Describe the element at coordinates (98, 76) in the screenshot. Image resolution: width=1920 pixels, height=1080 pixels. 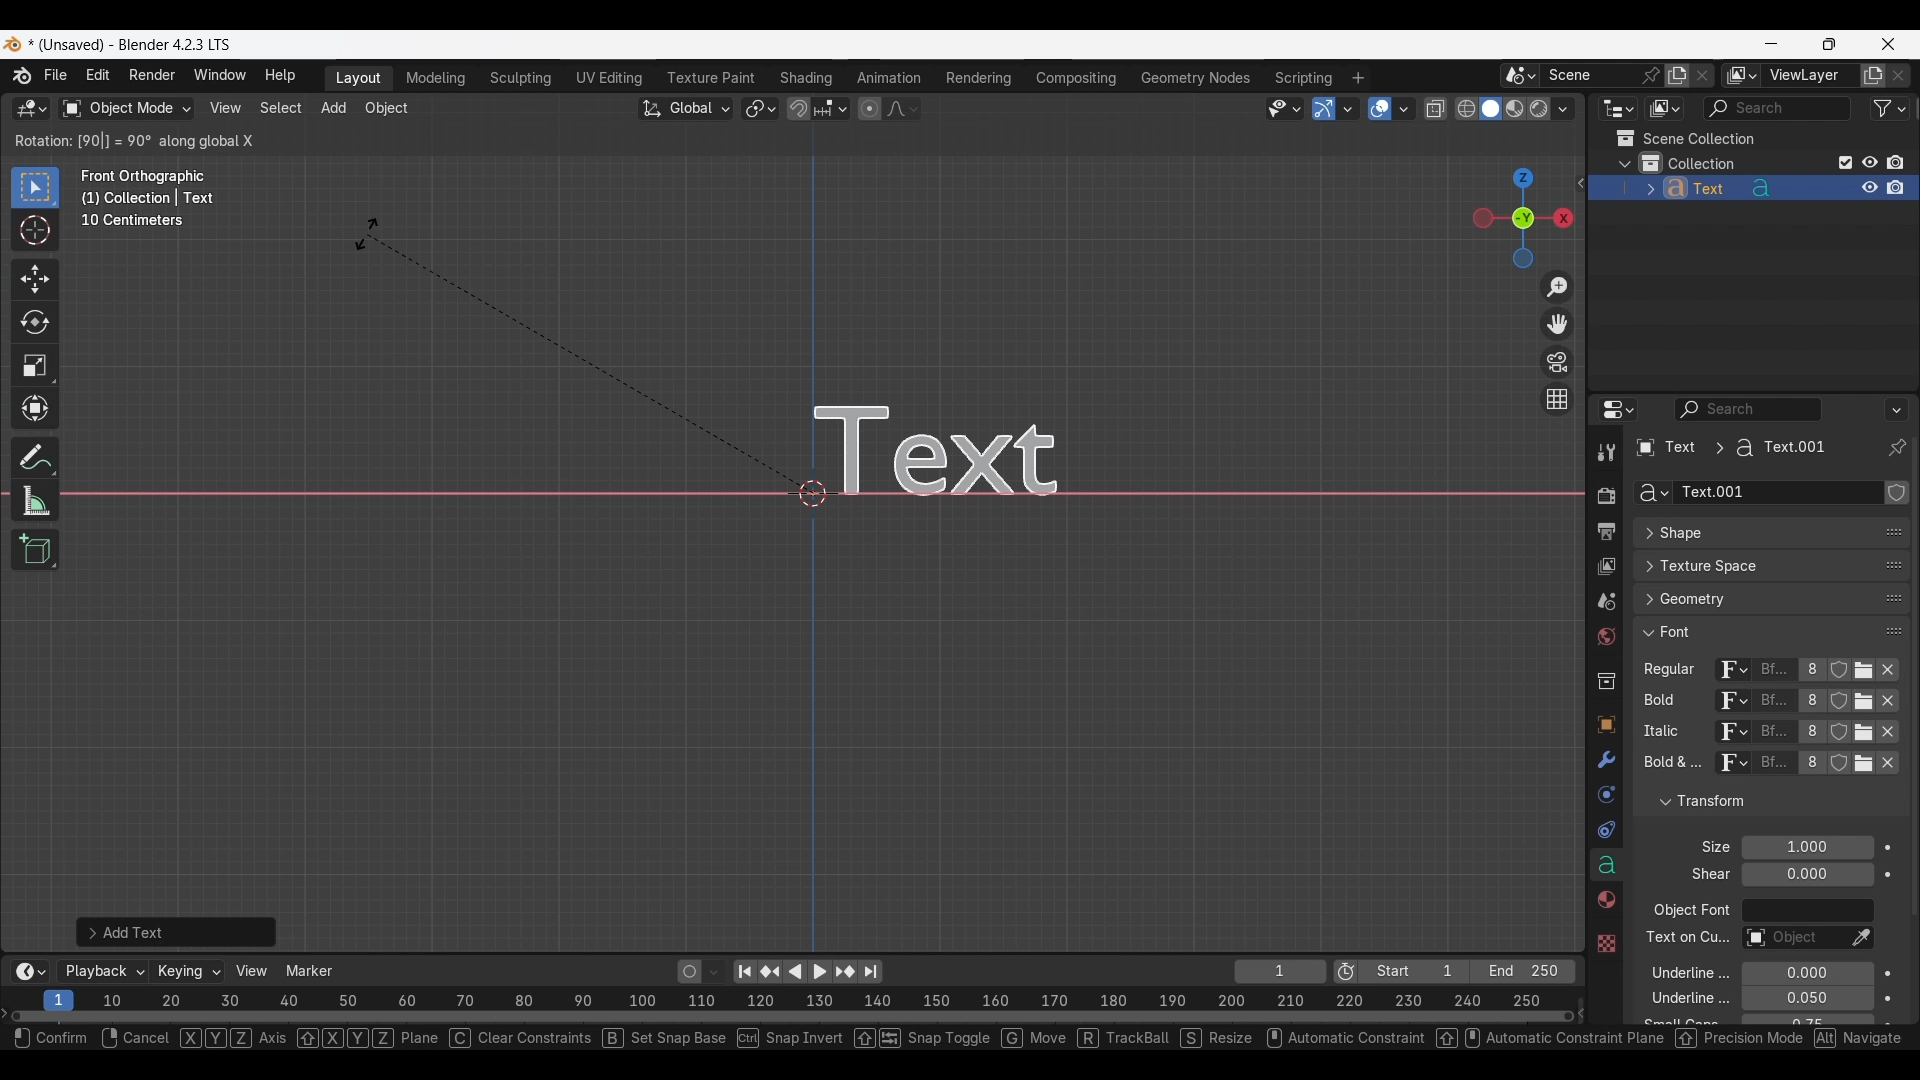
I see `Edit menu` at that location.